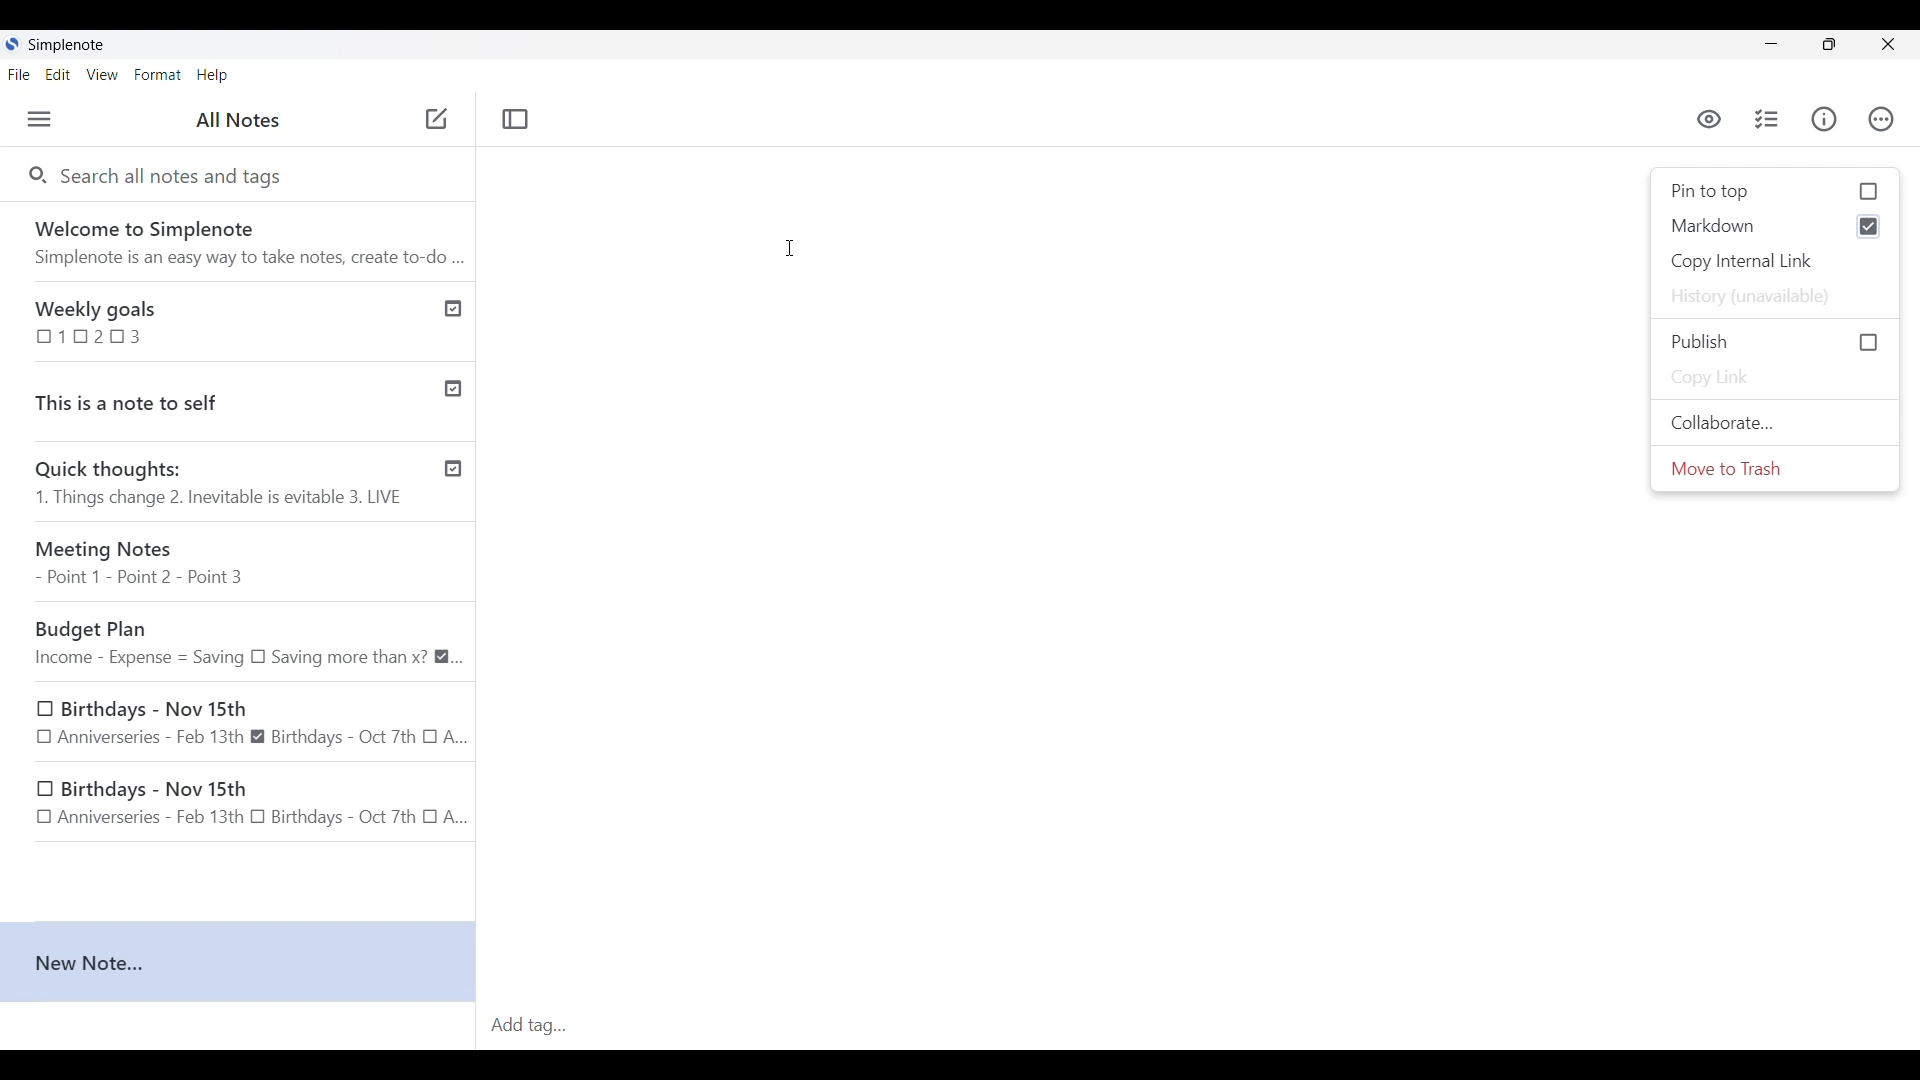 This screenshot has height=1080, width=1920. Describe the element at coordinates (179, 177) in the screenshot. I see `Search all notes and tags` at that location.